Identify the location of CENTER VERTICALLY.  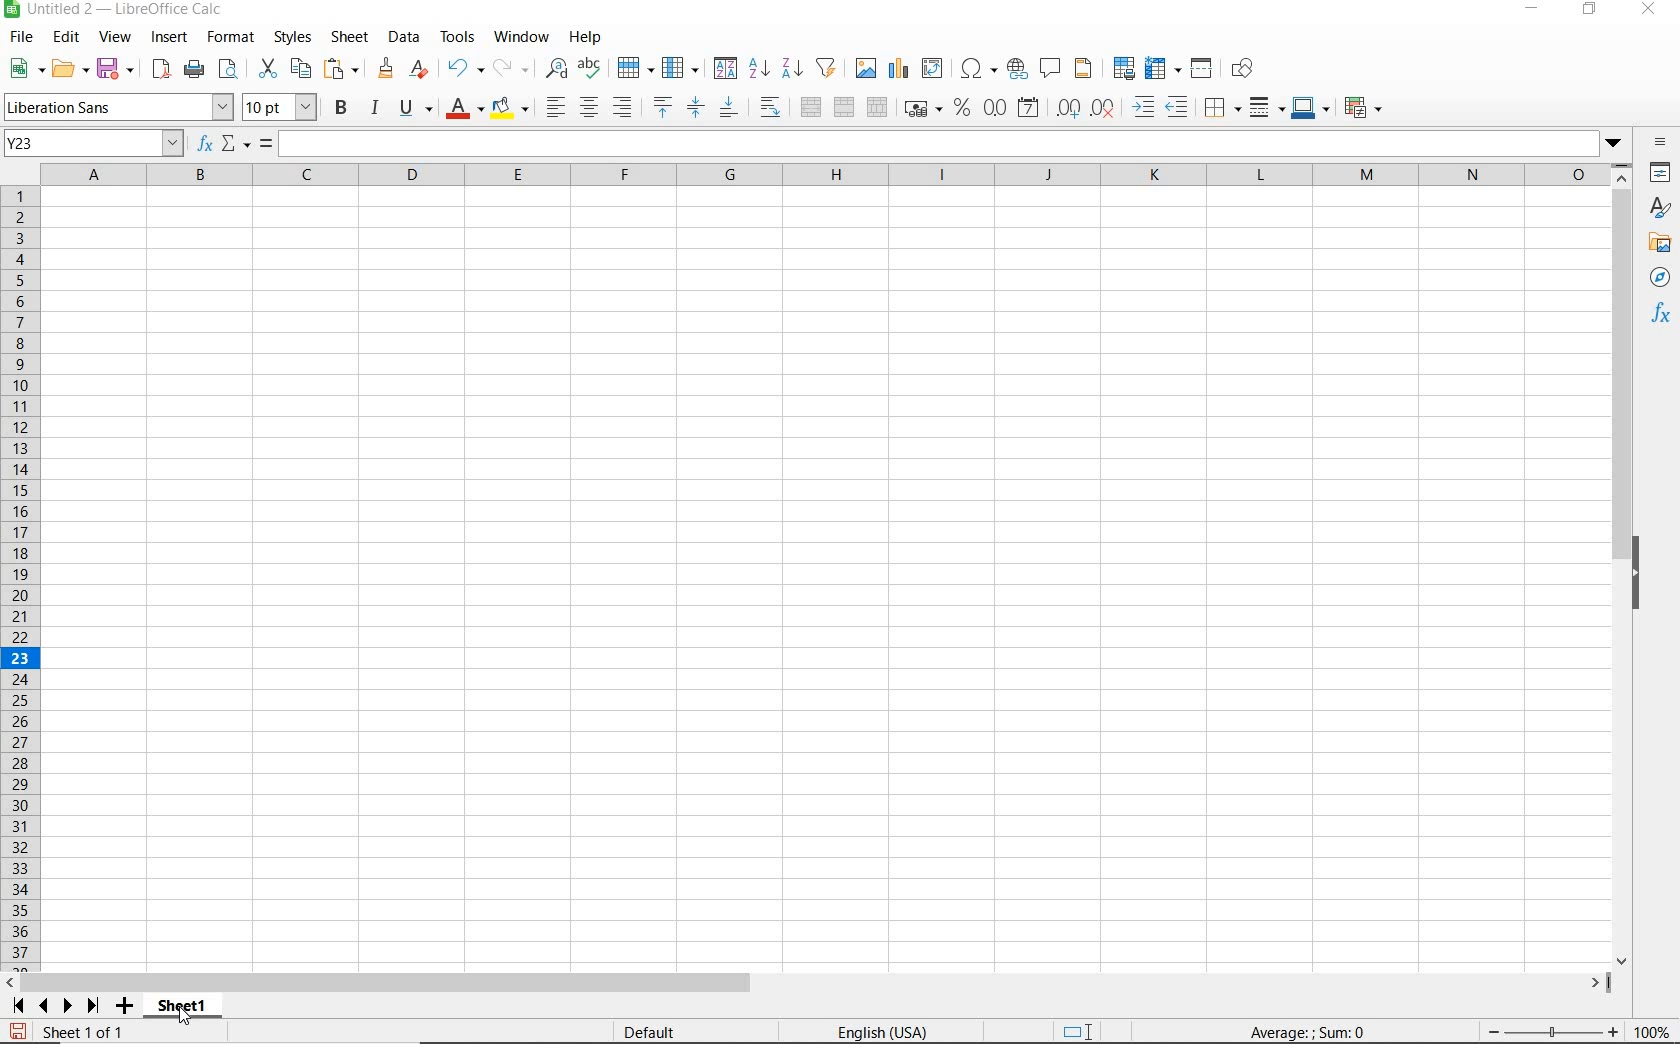
(696, 110).